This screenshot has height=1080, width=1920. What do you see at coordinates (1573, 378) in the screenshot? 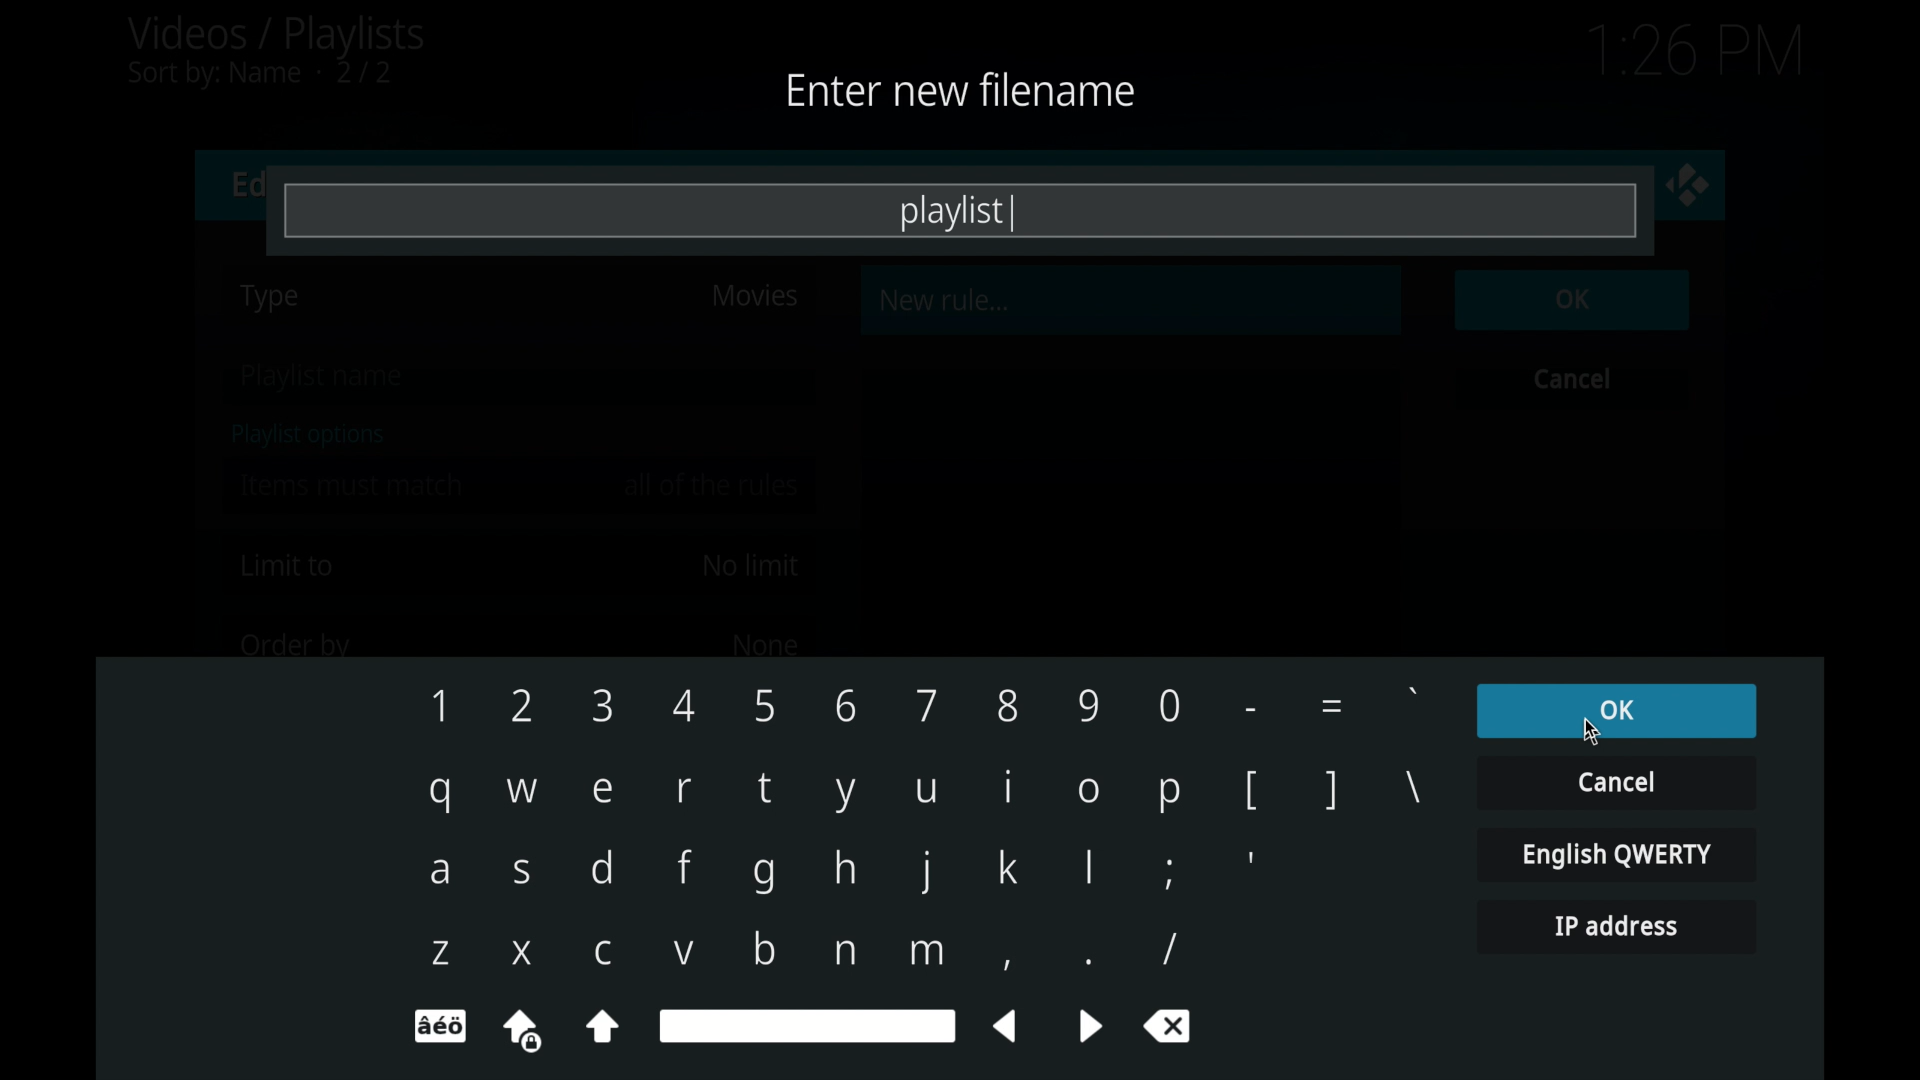
I see `cancel` at bounding box center [1573, 378].